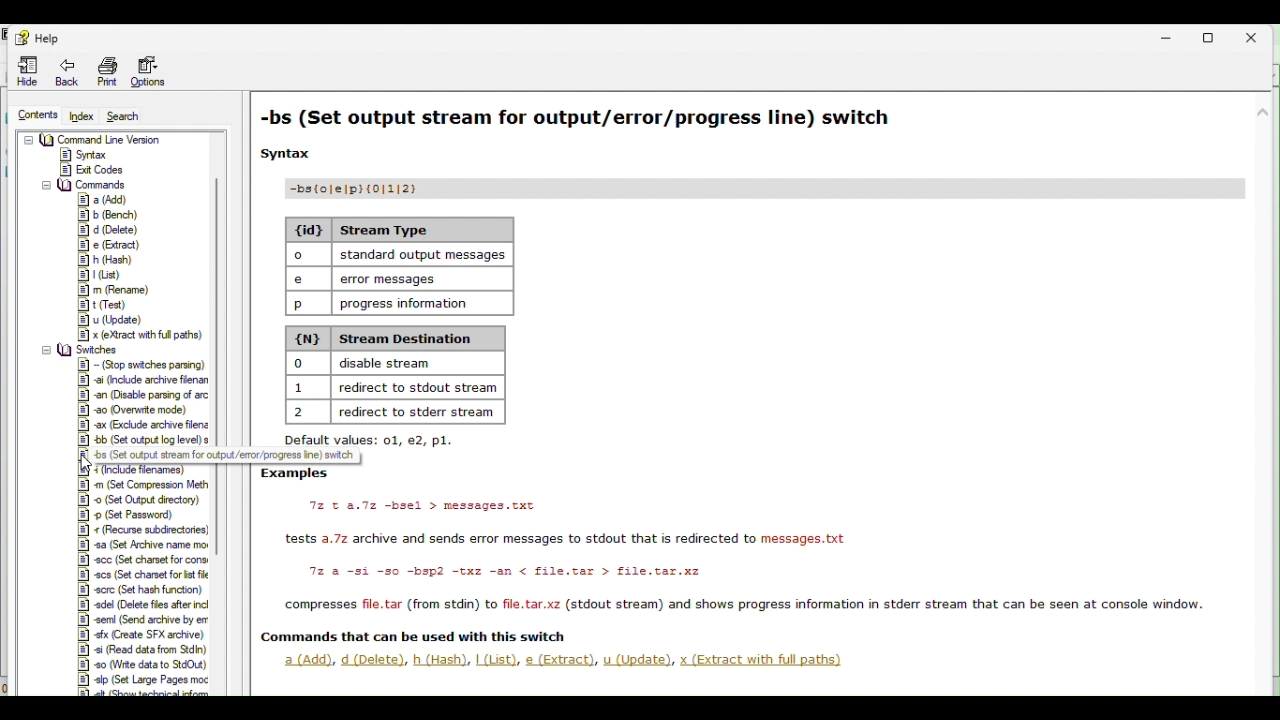  Describe the element at coordinates (1167, 37) in the screenshot. I see `Minimise` at that location.